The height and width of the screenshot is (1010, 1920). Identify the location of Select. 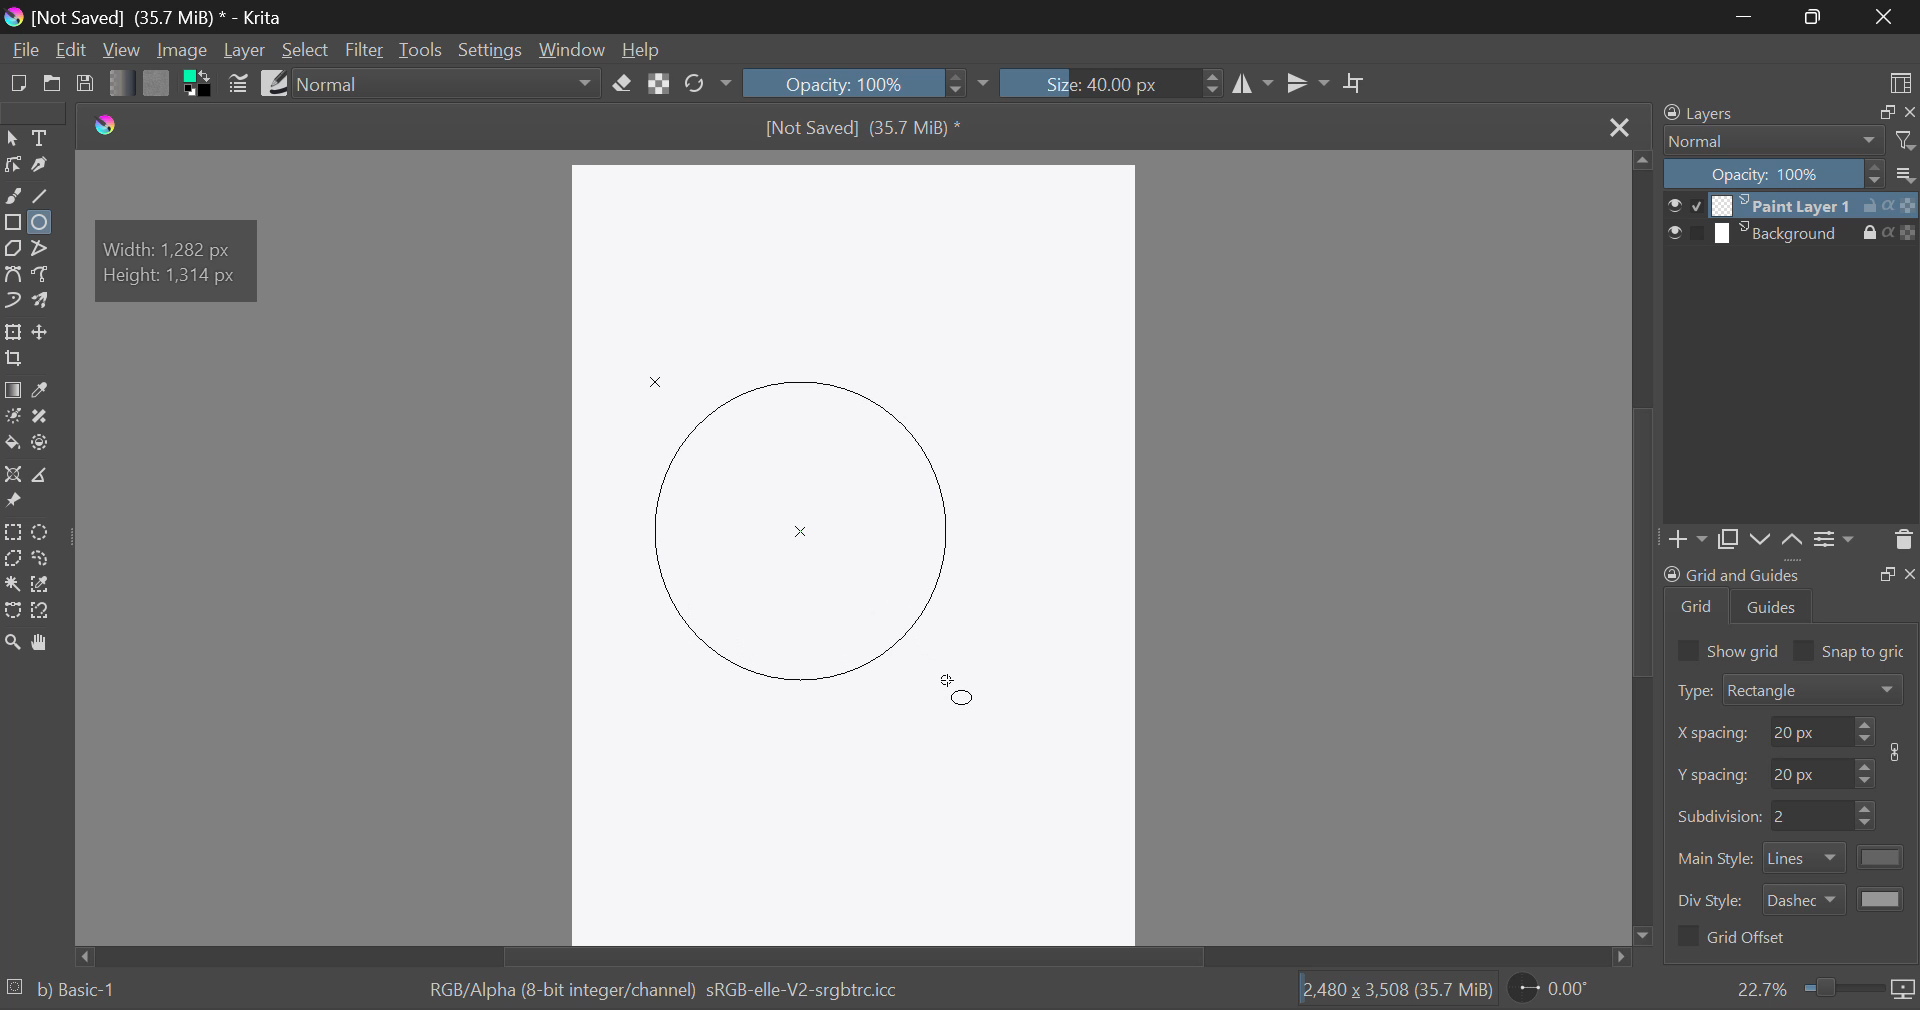
(13, 138).